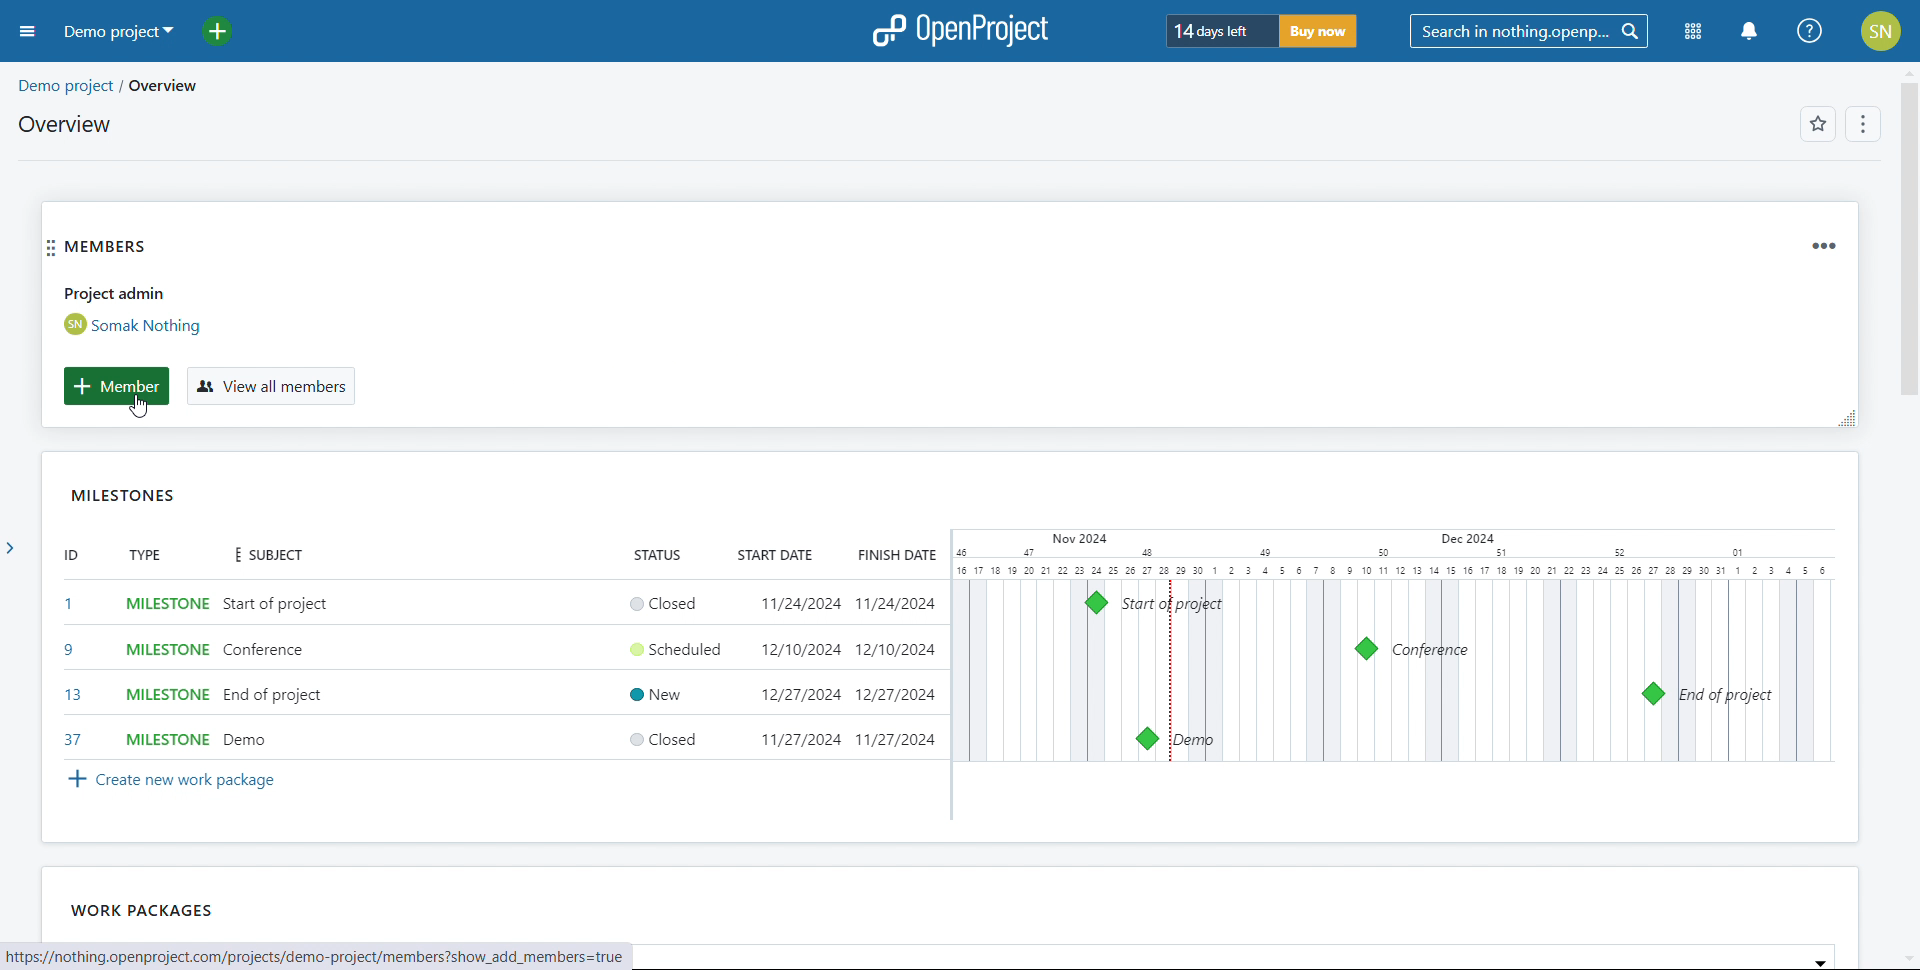  What do you see at coordinates (800, 652) in the screenshot?
I see `12/10/2024` at bounding box center [800, 652].